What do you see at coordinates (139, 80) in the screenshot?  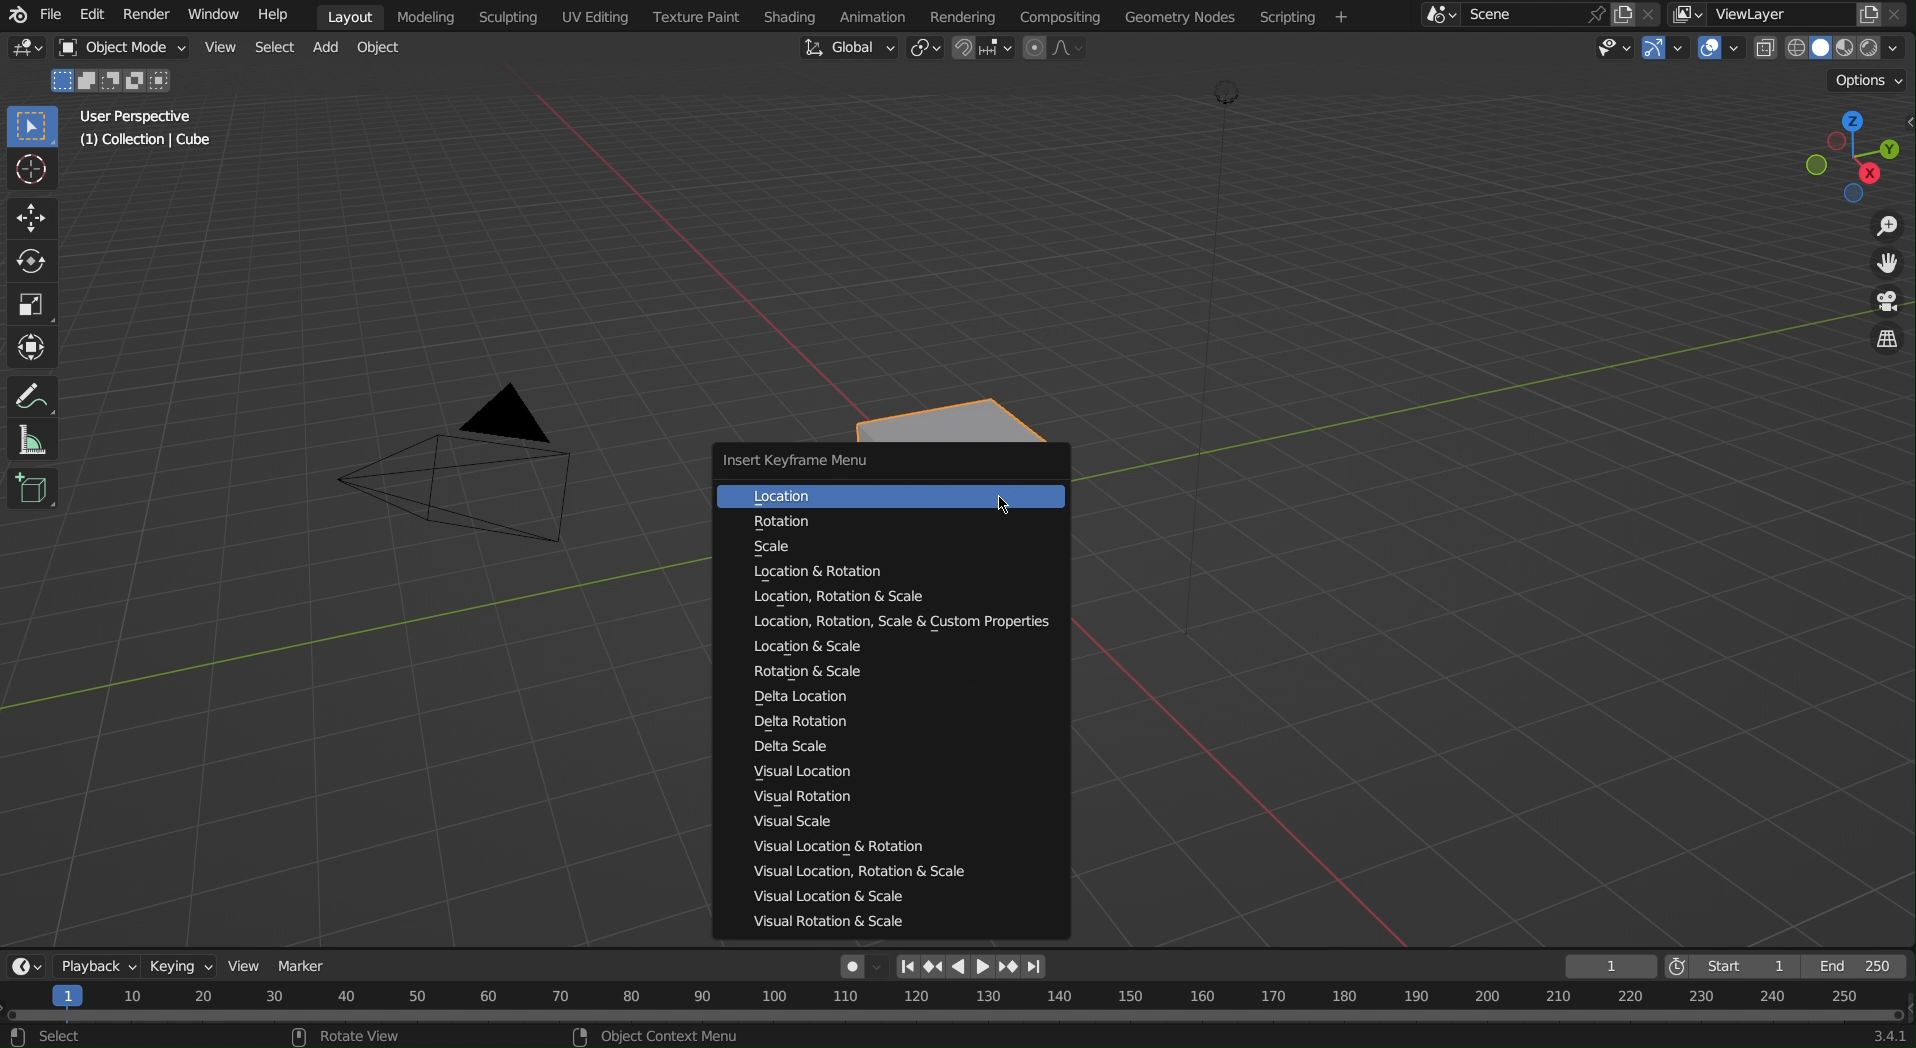 I see `merge with no common thing` at bounding box center [139, 80].